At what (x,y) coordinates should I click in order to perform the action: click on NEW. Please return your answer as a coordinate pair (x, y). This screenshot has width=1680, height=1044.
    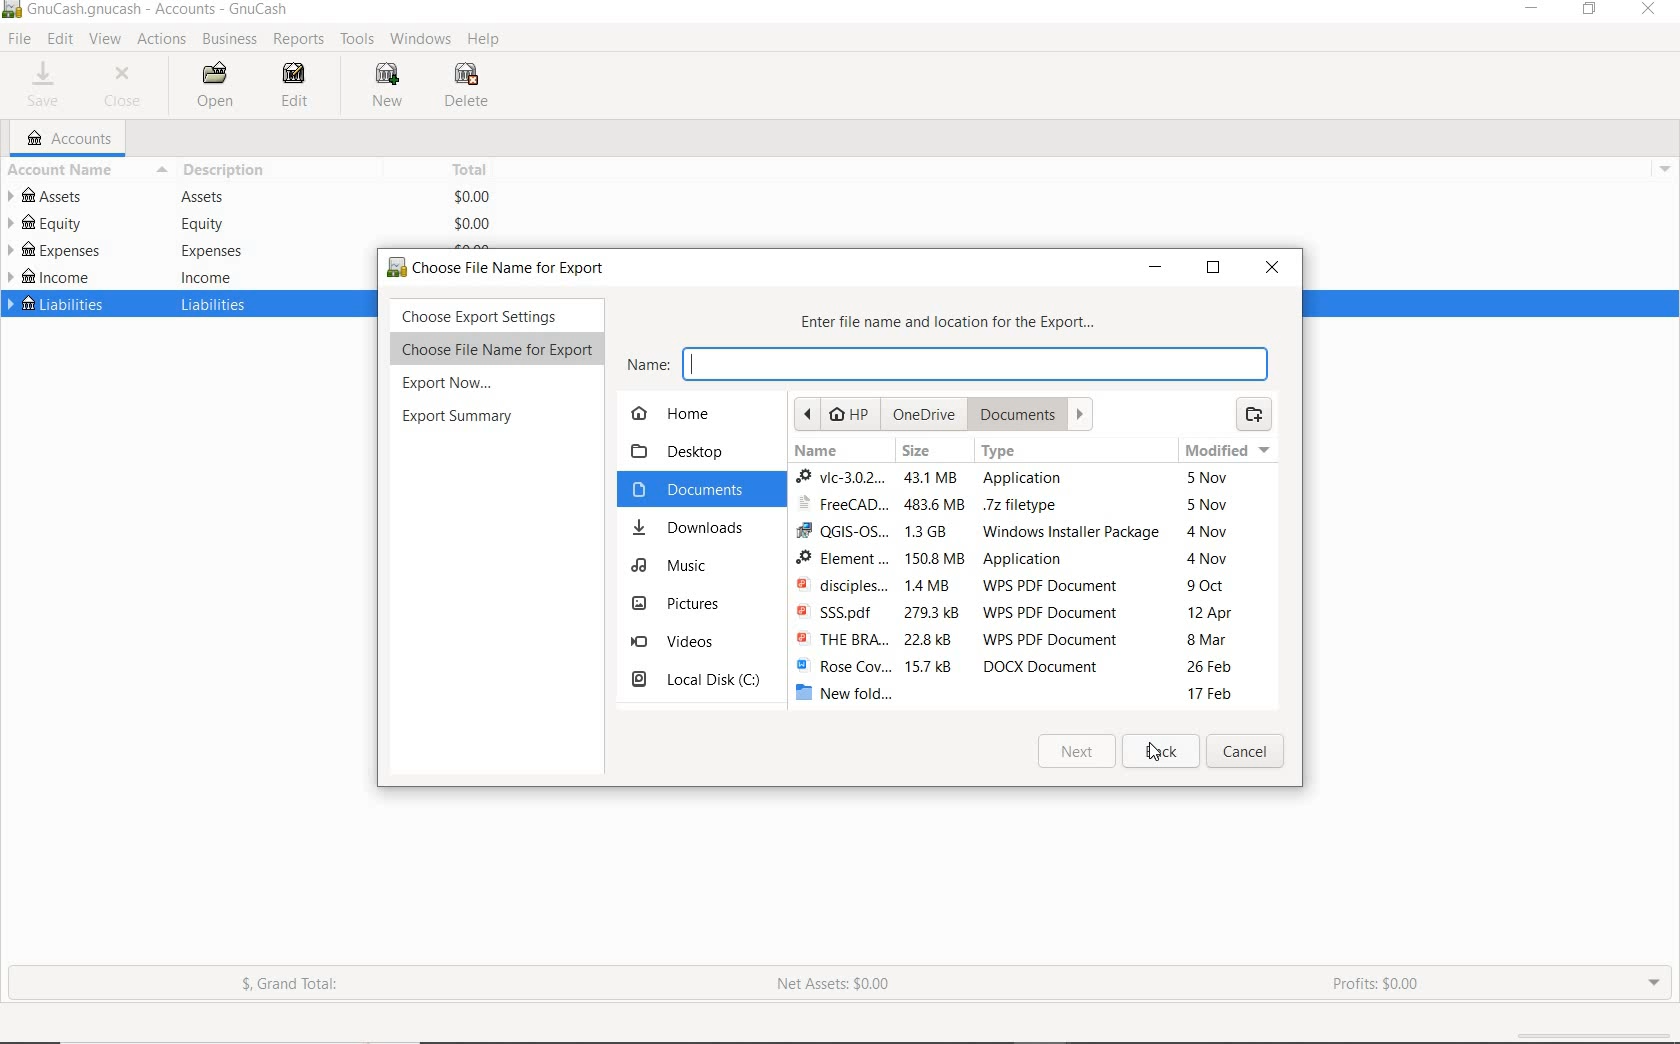
    Looking at the image, I should click on (386, 89).